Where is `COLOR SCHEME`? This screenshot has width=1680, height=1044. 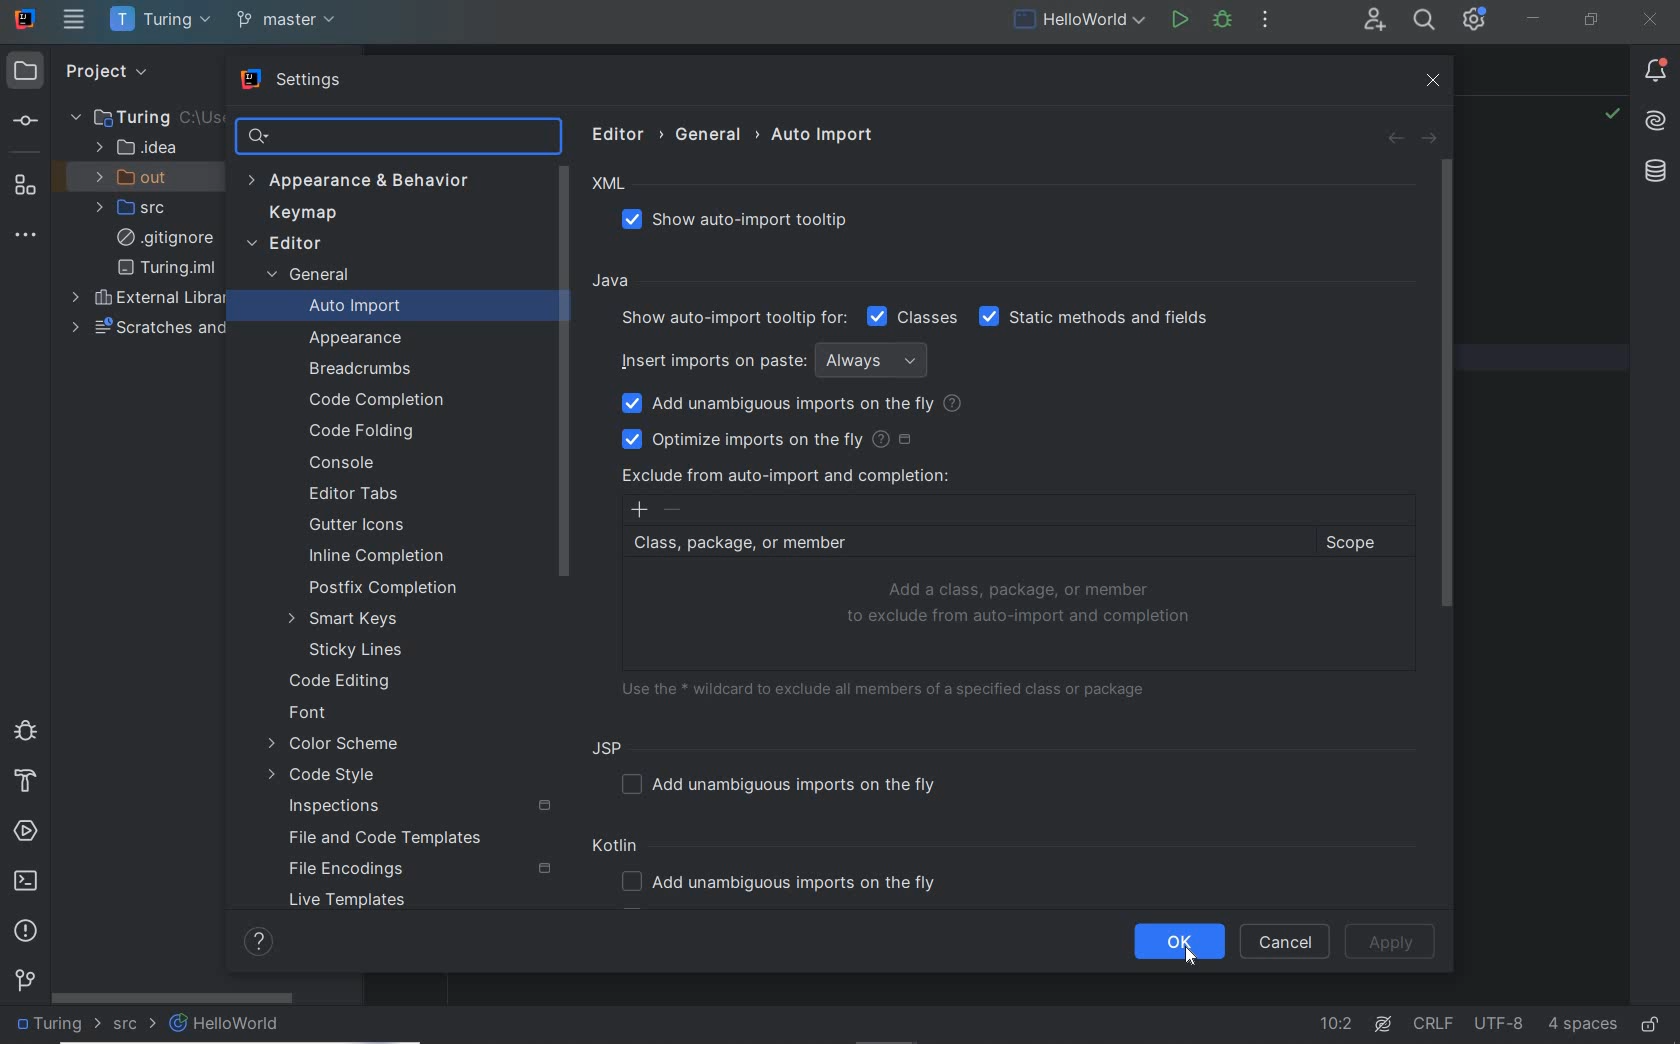
COLOR SCHEME is located at coordinates (333, 746).